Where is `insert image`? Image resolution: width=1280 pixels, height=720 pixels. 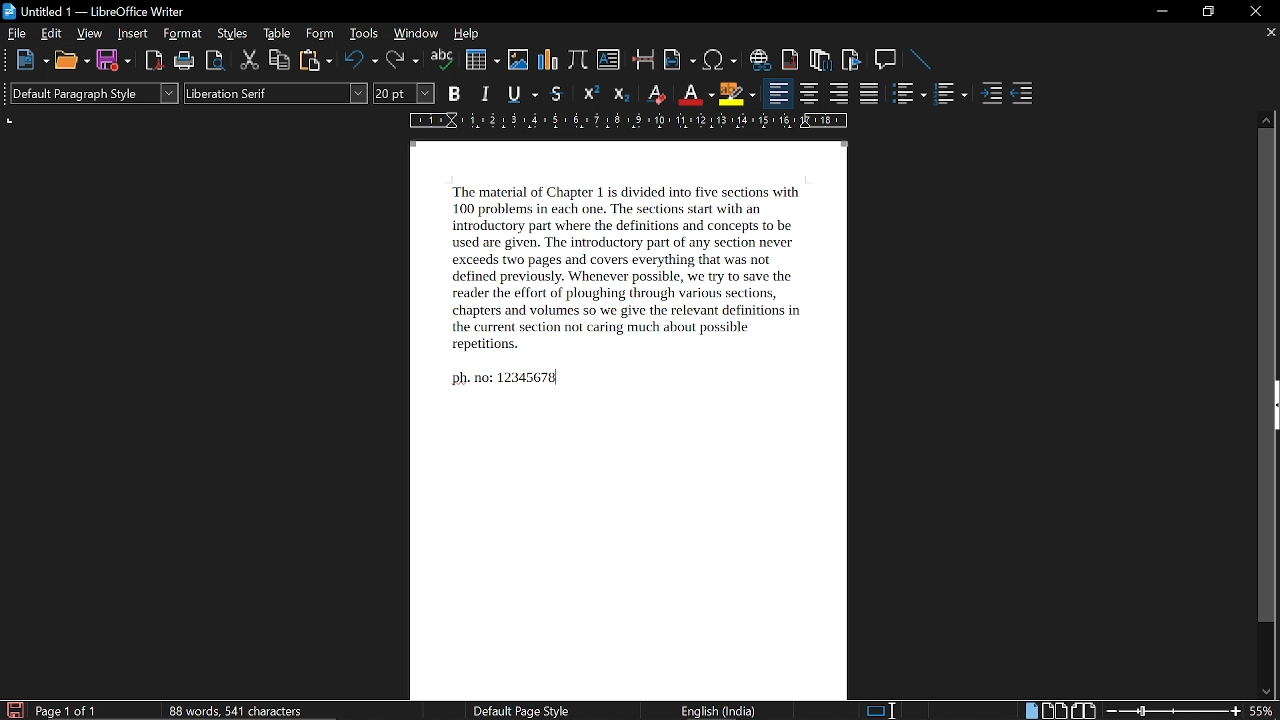
insert image is located at coordinates (517, 60).